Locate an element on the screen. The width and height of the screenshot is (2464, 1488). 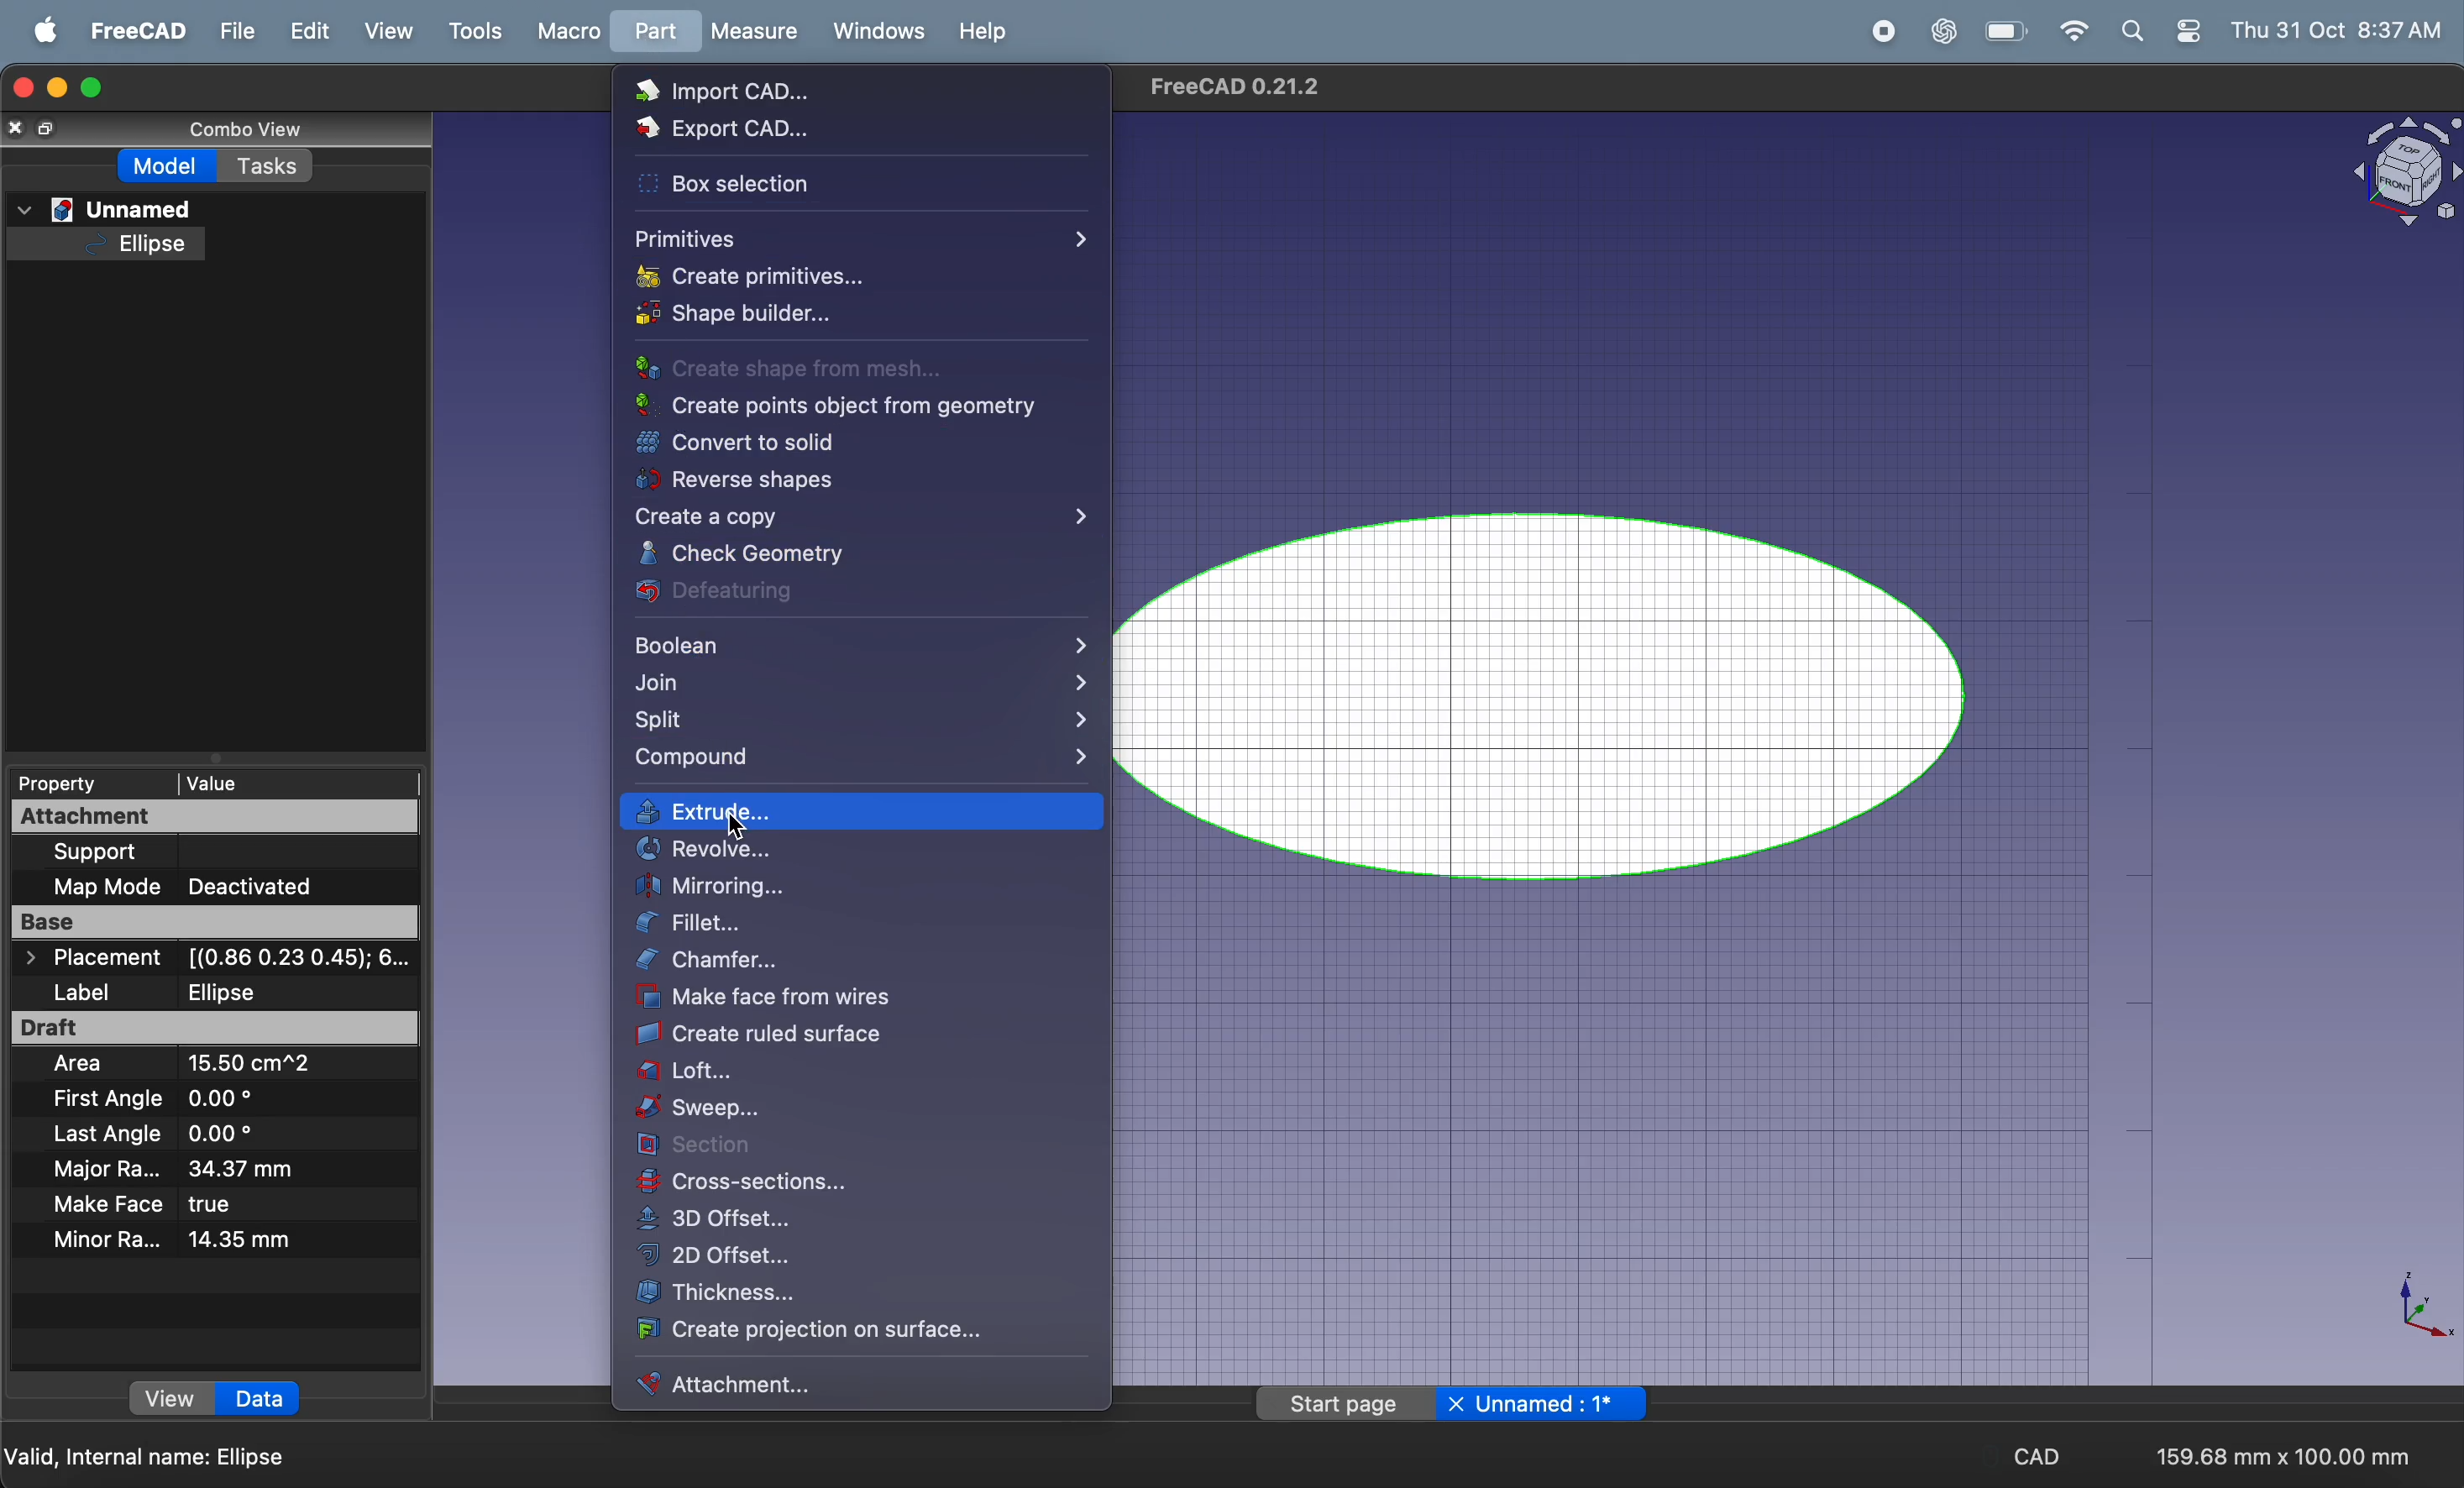
reverse shapes is located at coordinates (860, 479).